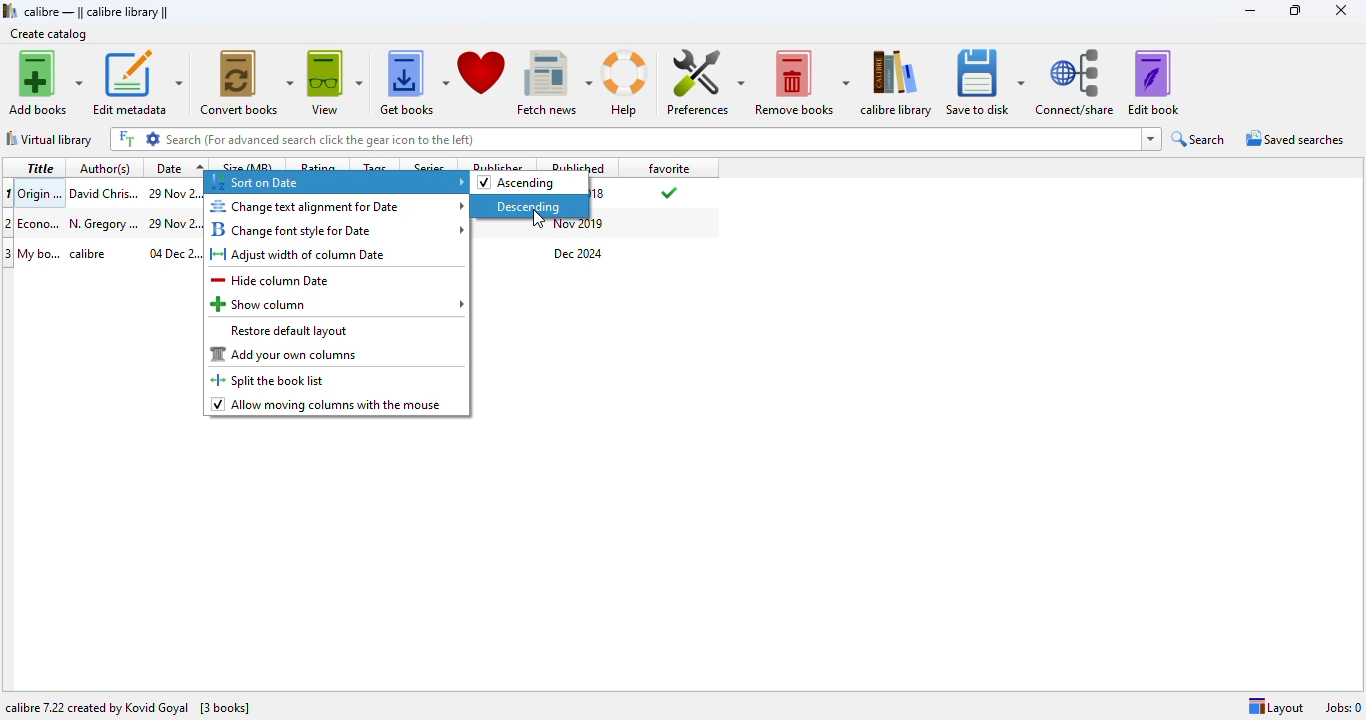 This screenshot has width=1366, height=720. What do you see at coordinates (249, 165) in the screenshot?
I see `size(MB)` at bounding box center [249, 165].